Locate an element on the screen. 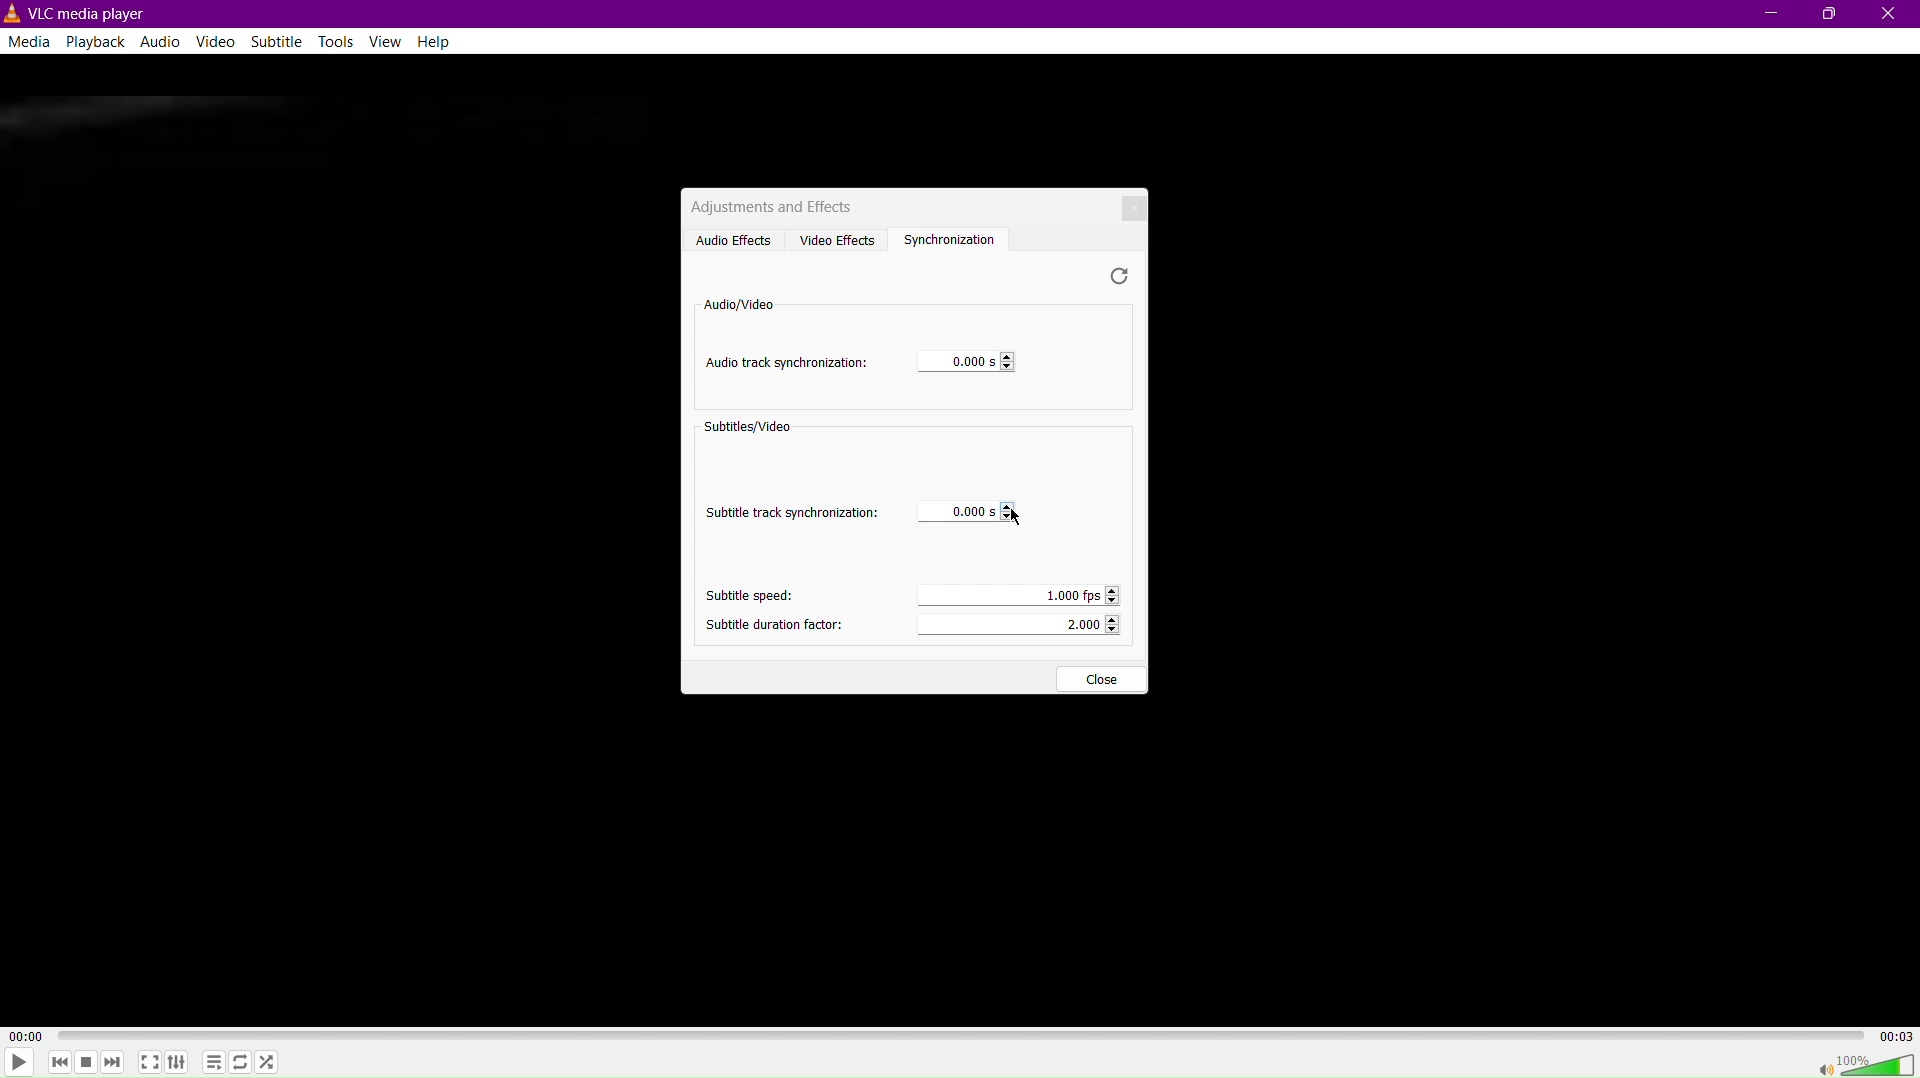 The width and height of the screenshot is (1920, 1078). Stop is located at coordinates (87, 1062).